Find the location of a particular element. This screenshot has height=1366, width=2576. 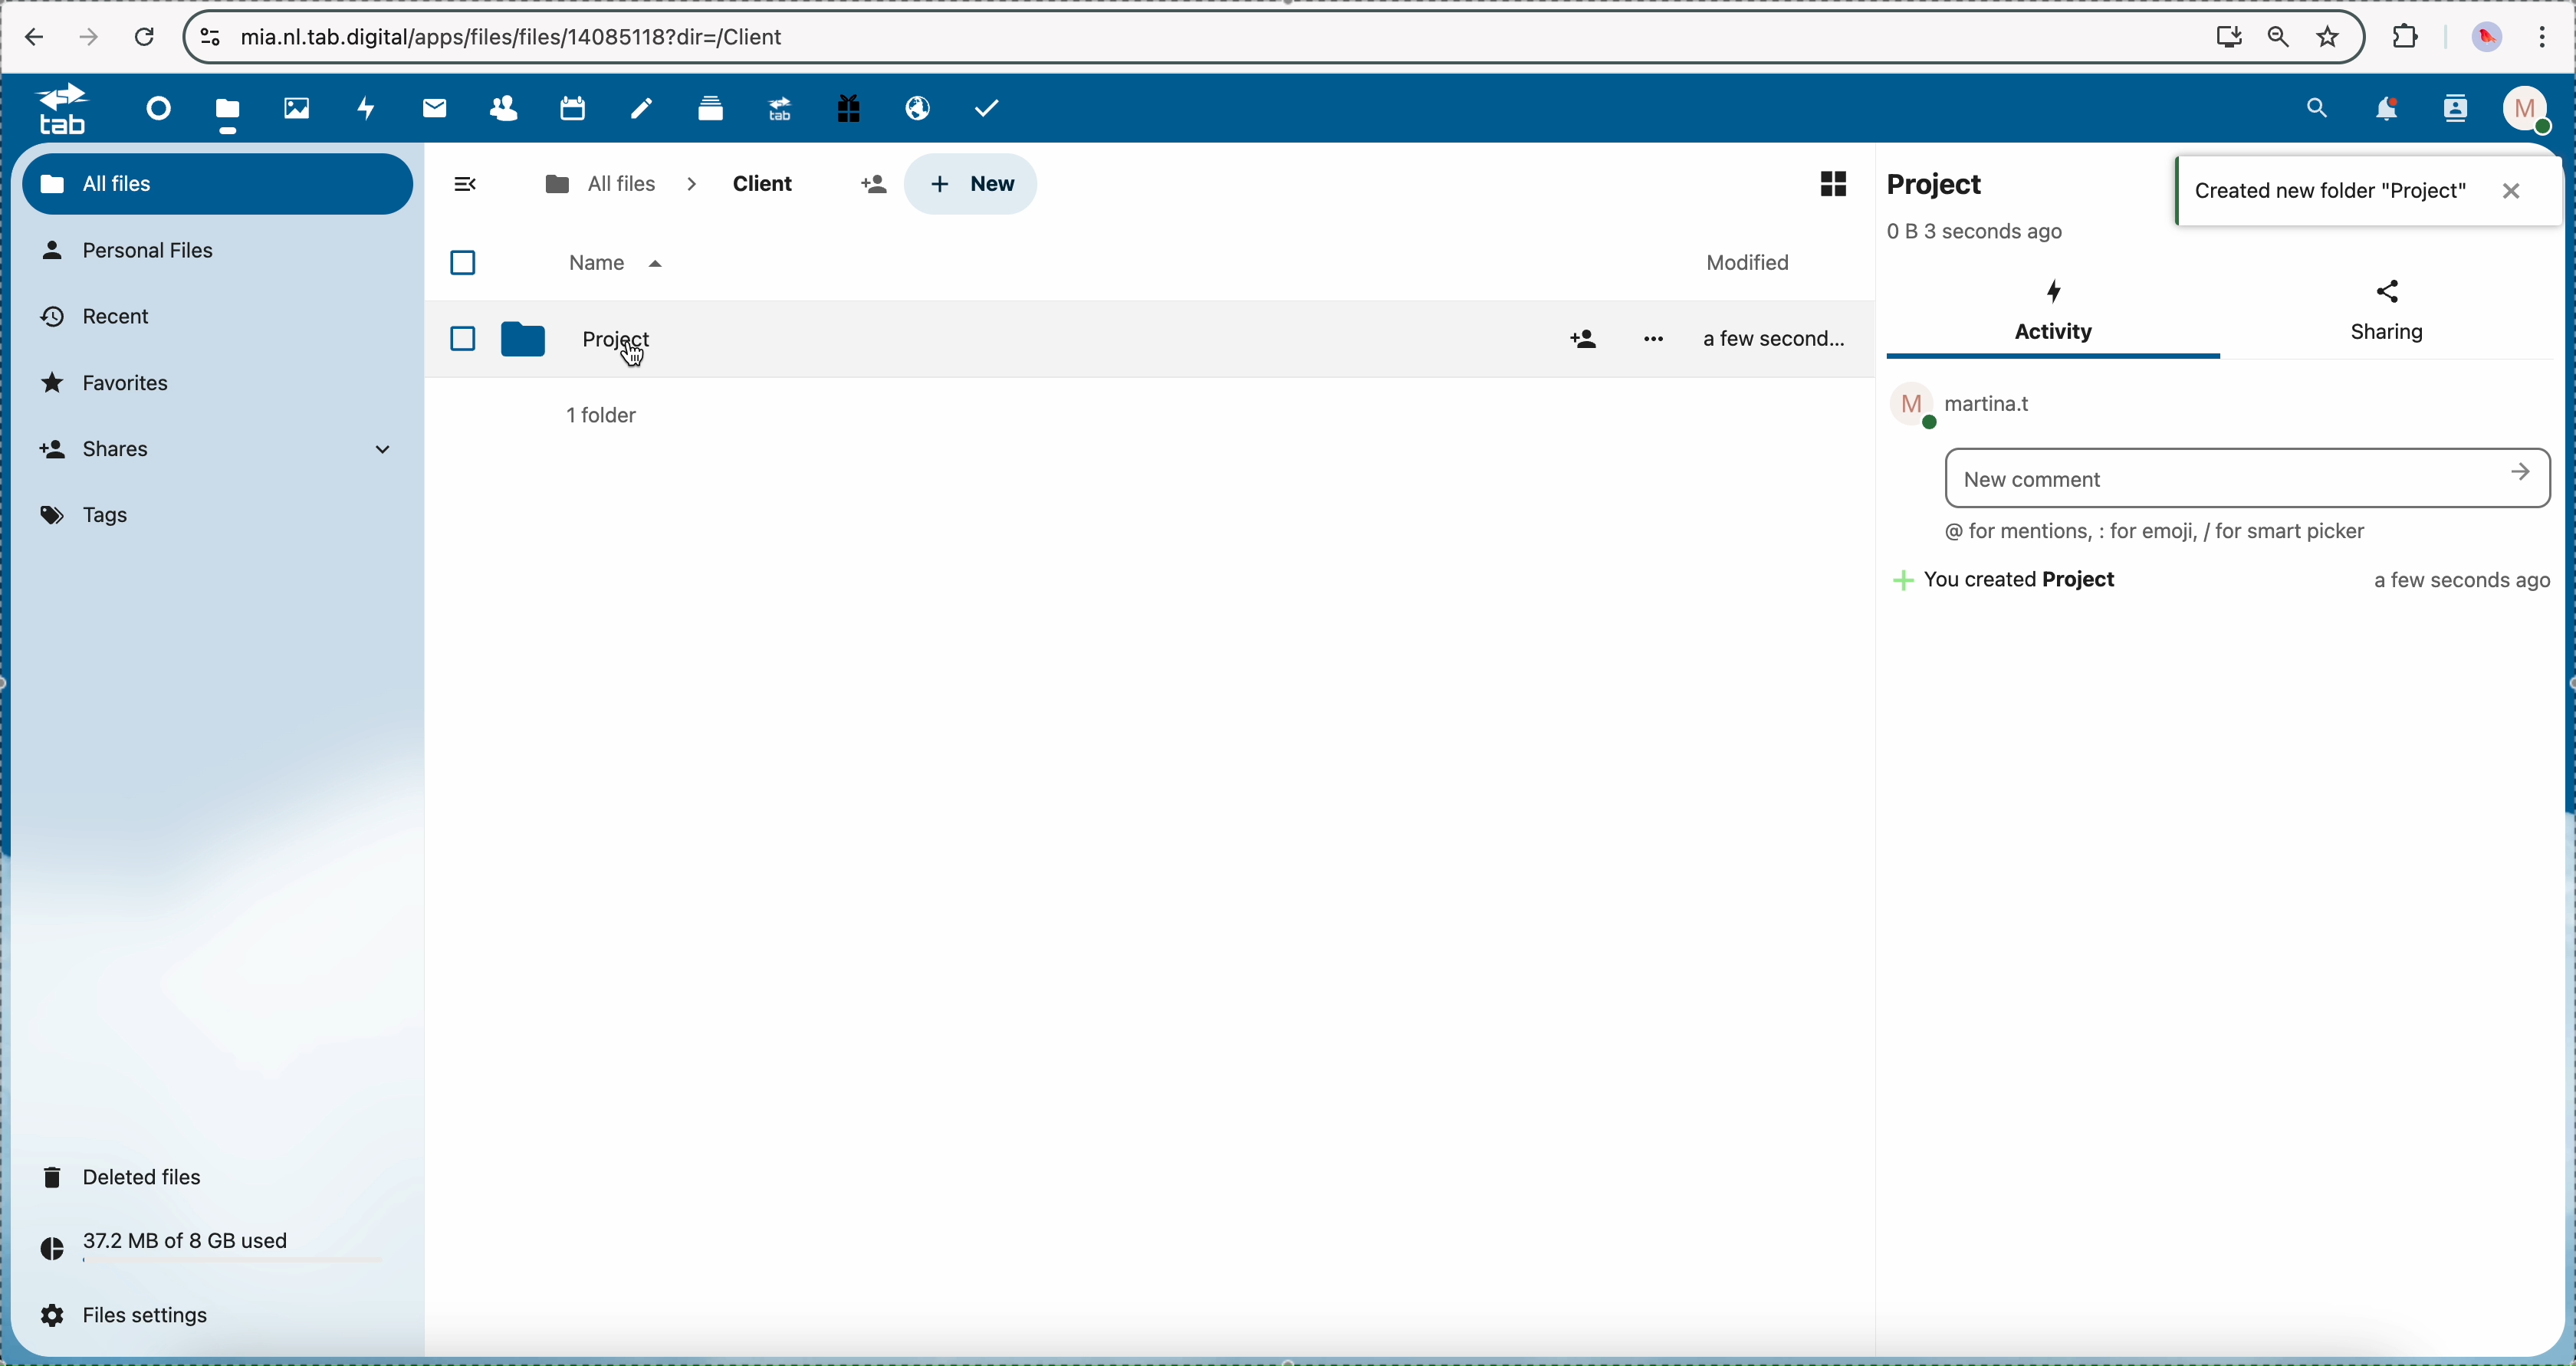

Add friend is located at coordinates (1587, 339).